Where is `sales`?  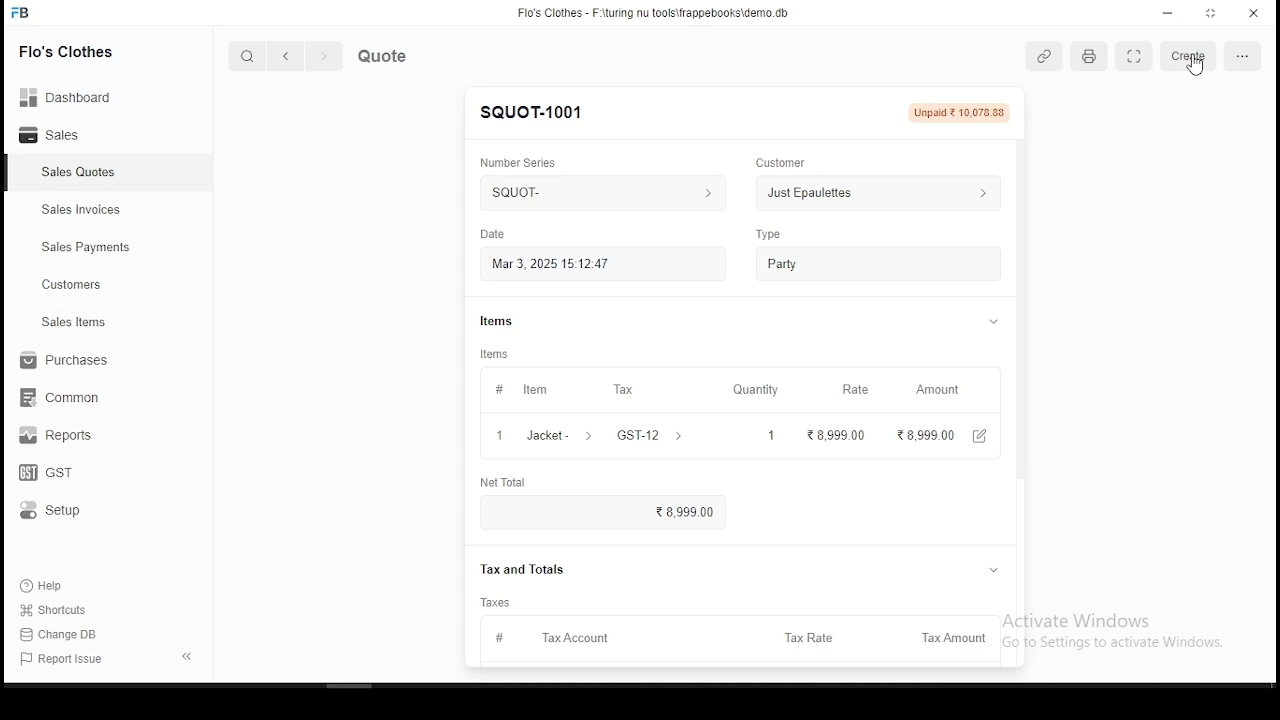
sales is located at coordinates (75, 172).